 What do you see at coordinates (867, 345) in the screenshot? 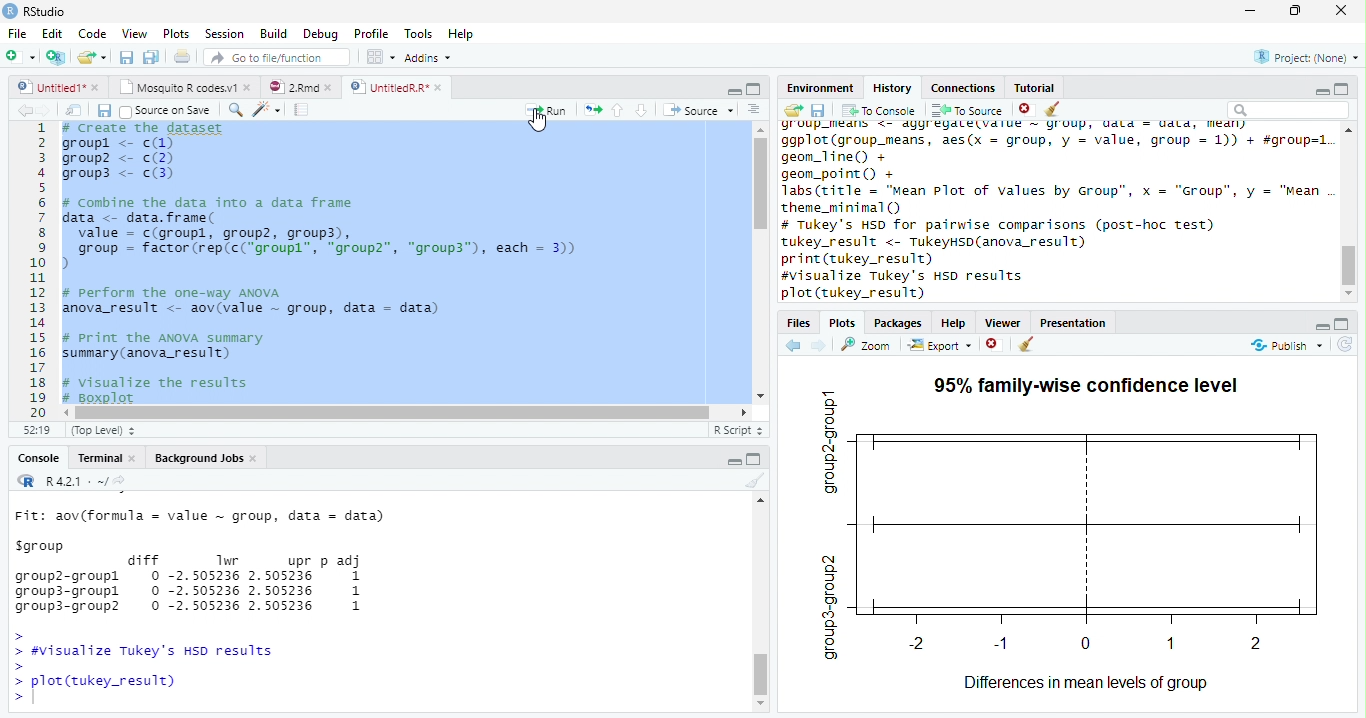
I see `Zoom` at bounding box center [867, 345].